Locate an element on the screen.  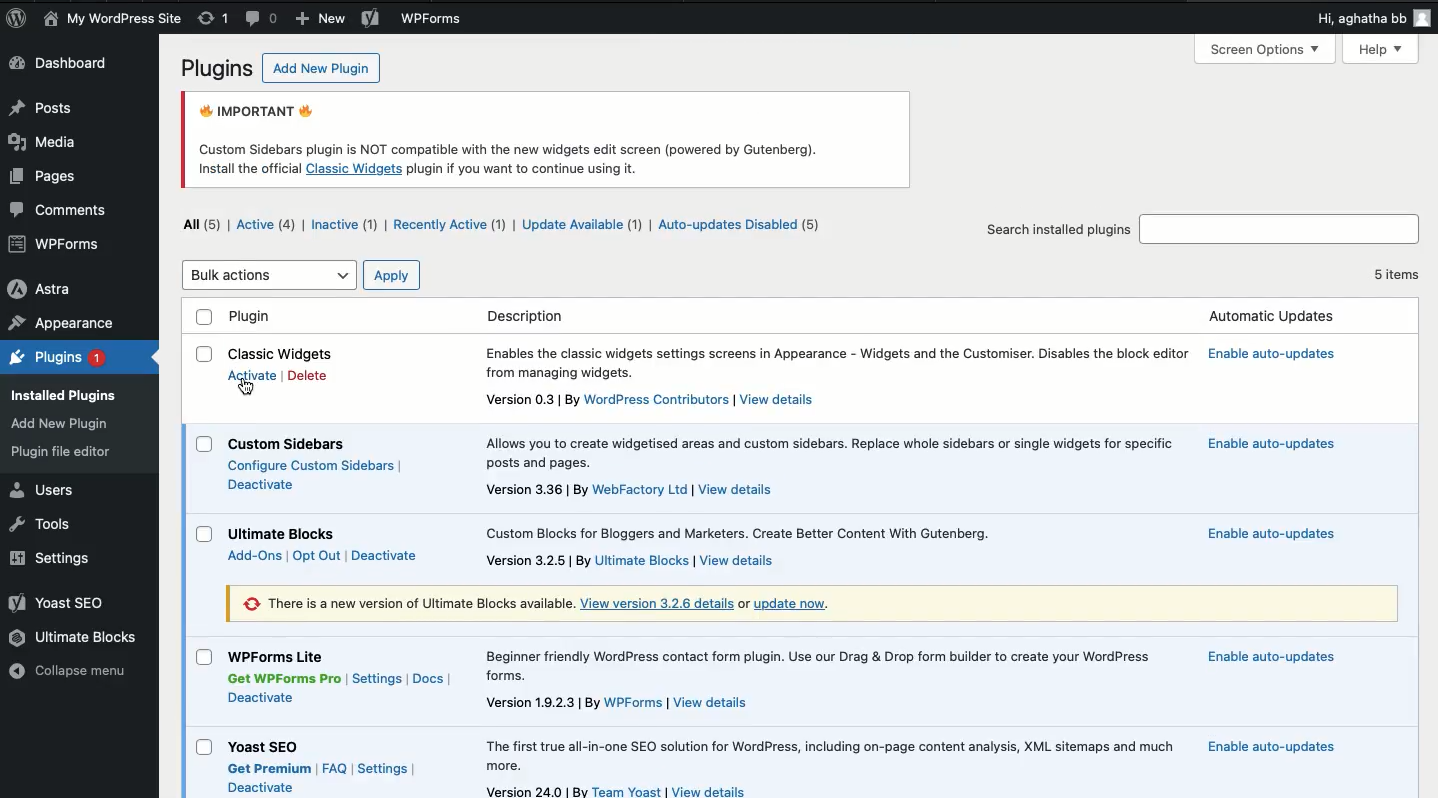
wpforms is located at coordinates (633, 704).